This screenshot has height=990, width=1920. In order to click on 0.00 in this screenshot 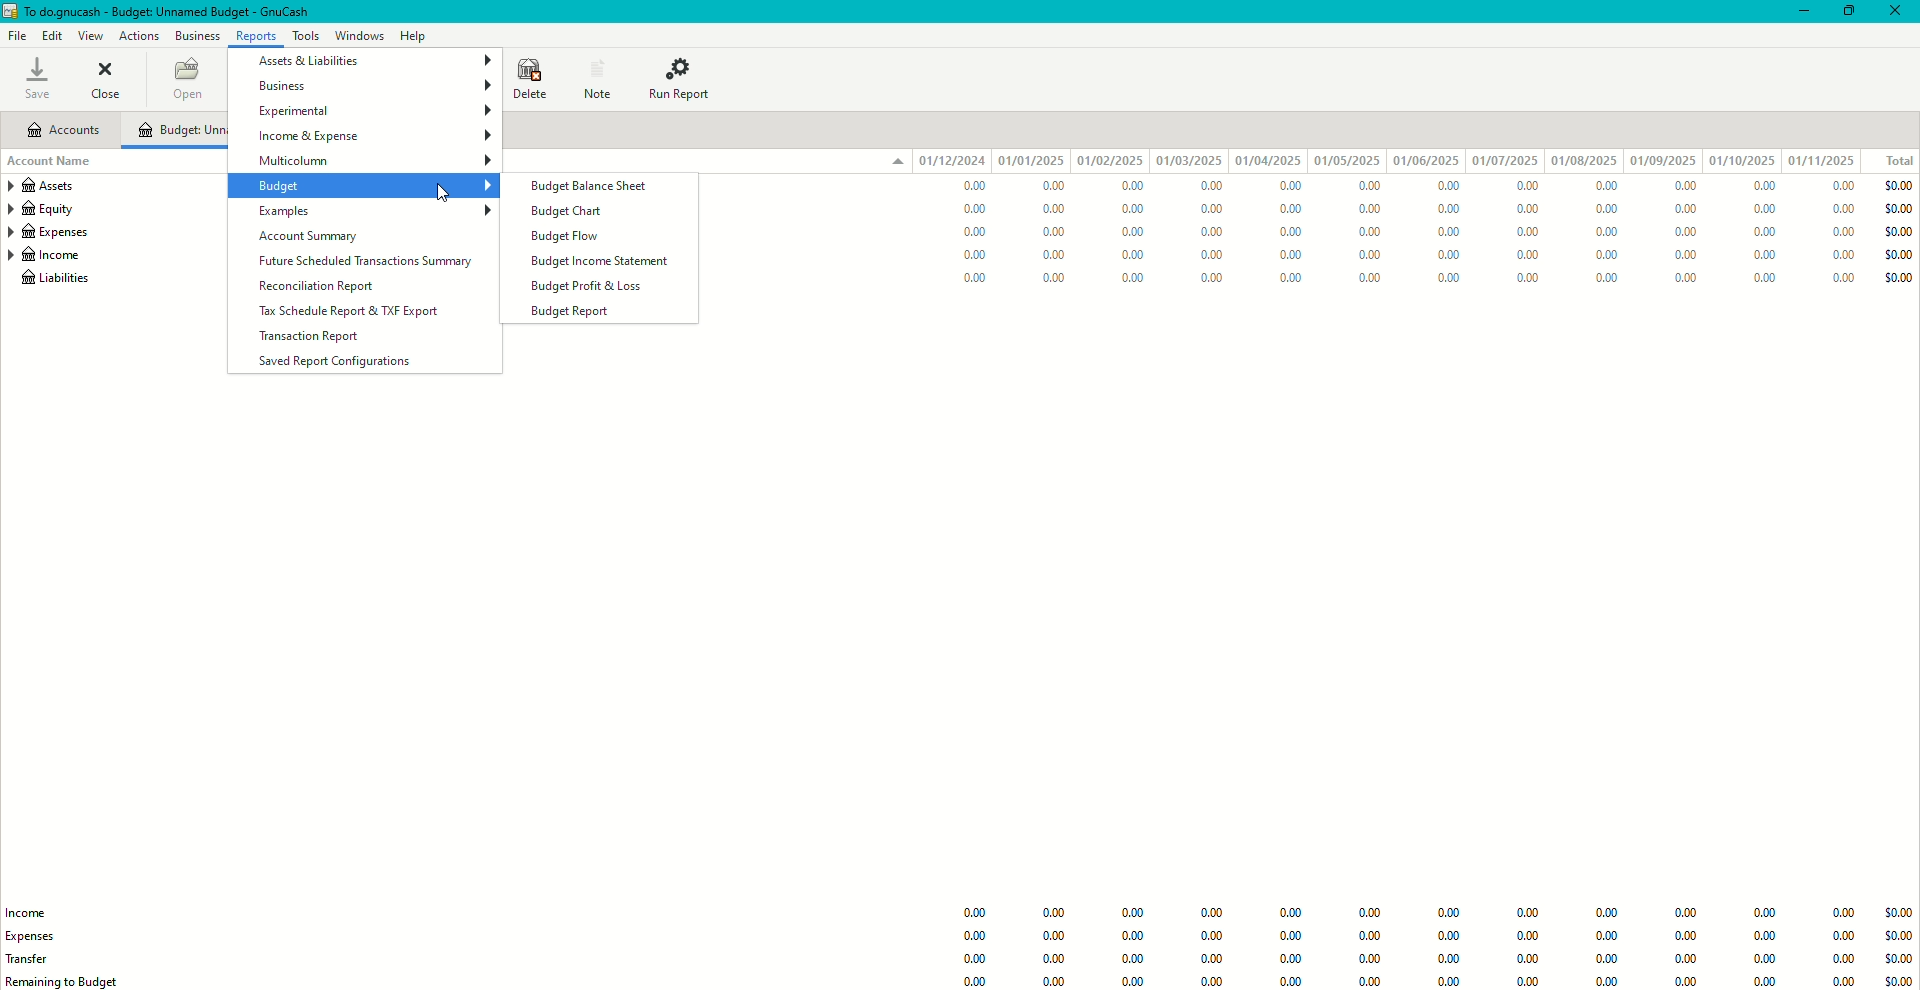, I will do `click(1765, 277)`.